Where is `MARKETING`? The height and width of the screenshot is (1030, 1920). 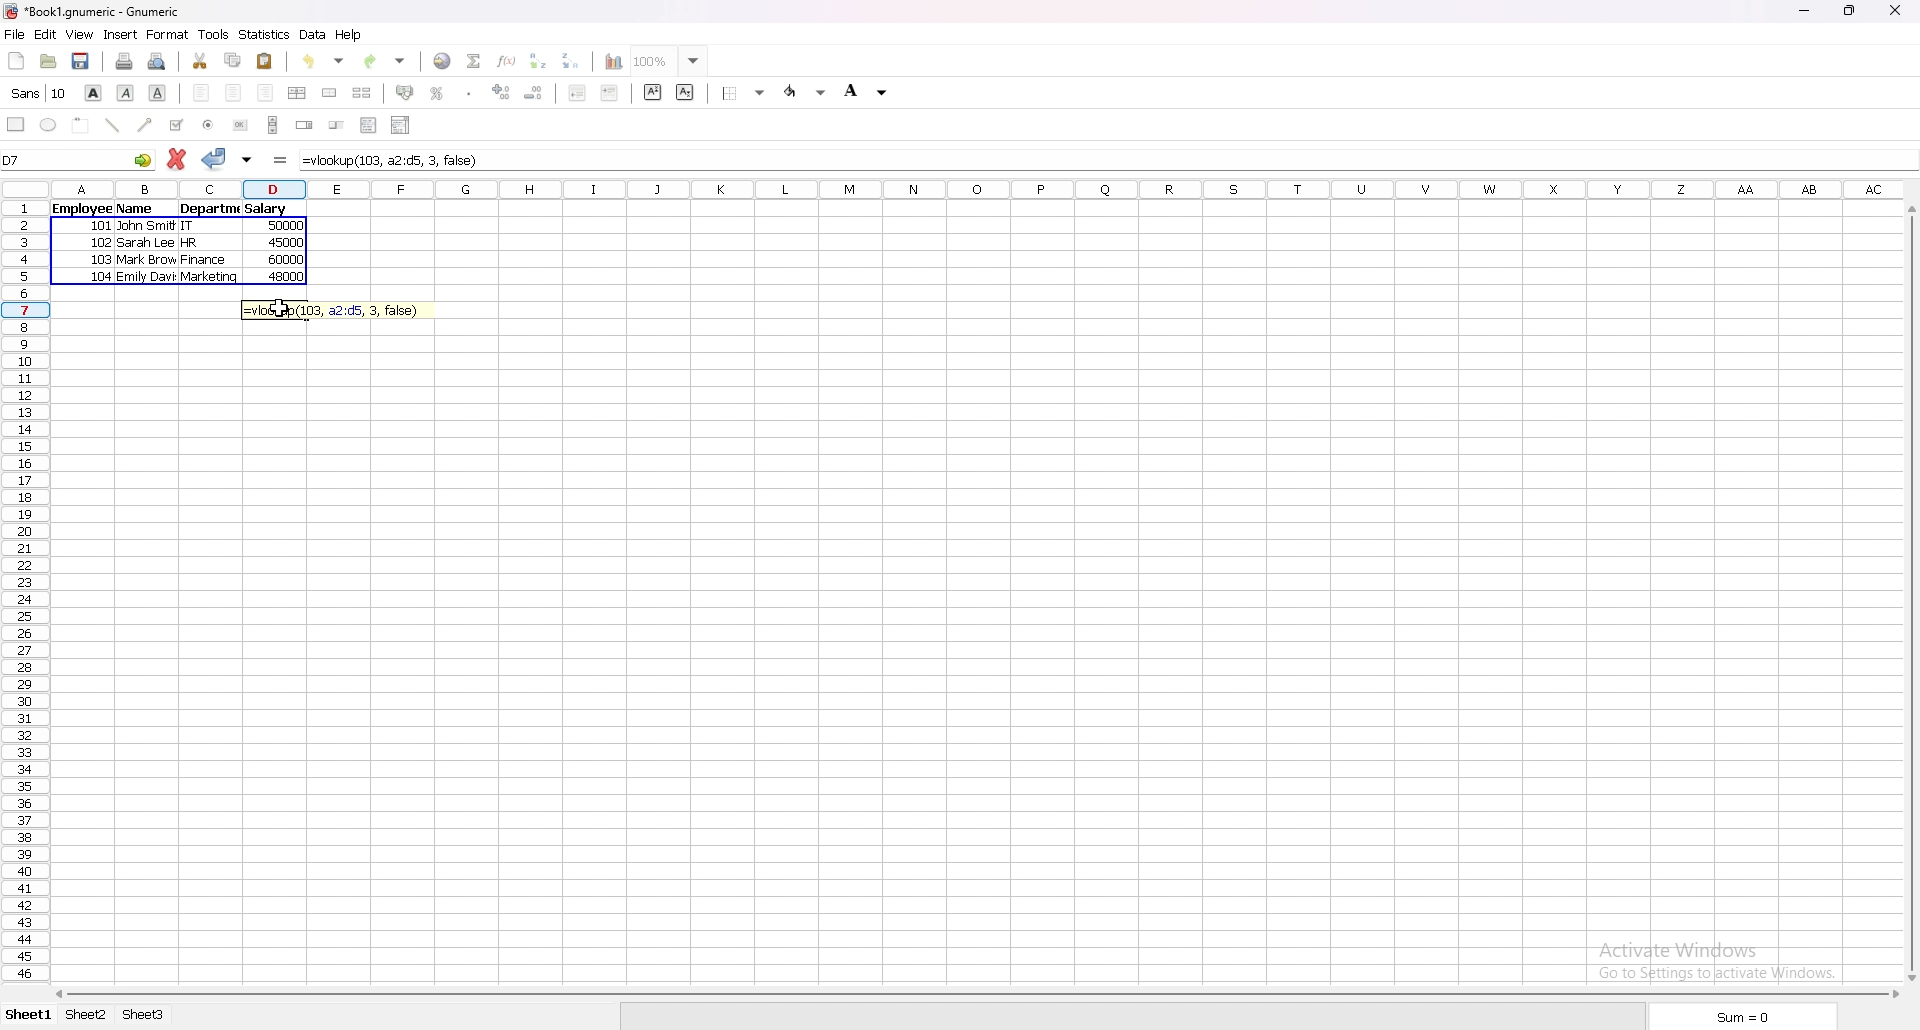 MARKETING is located at coordinates (211, 278).